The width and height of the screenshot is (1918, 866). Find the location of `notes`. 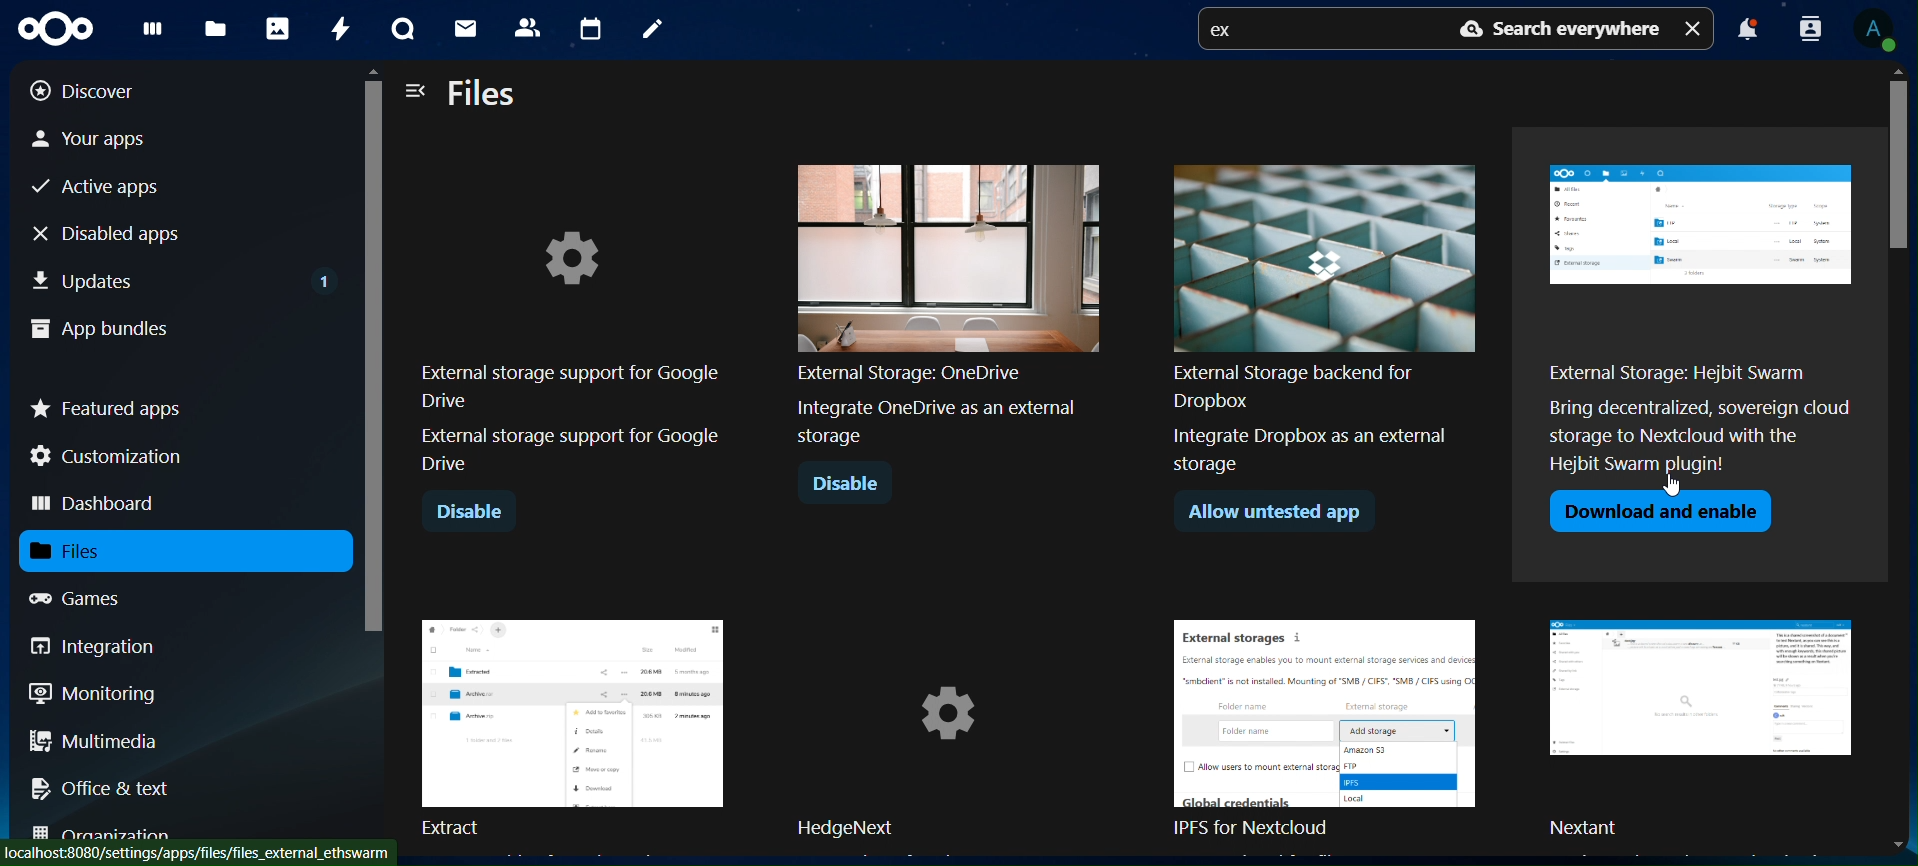

notes is located at coordinates (650, 30).